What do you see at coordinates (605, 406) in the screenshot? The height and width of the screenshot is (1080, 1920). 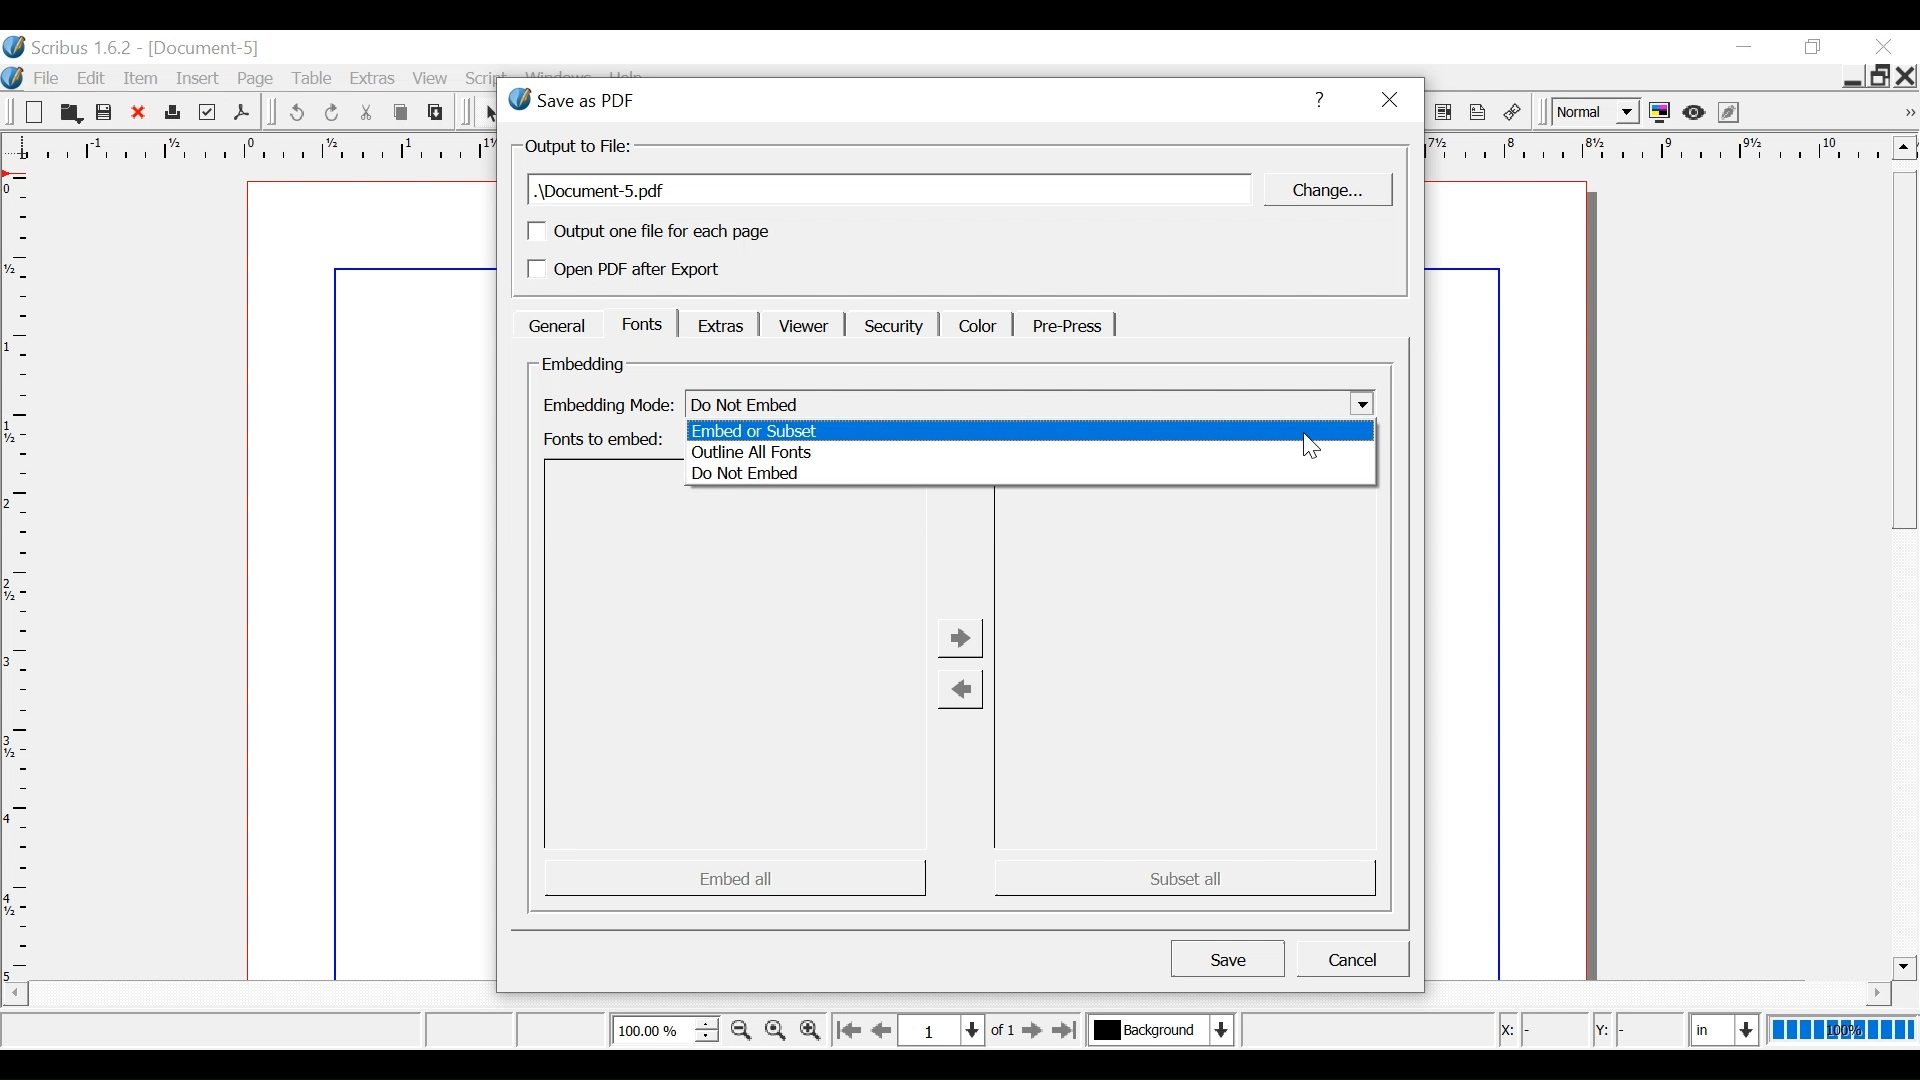 I see `Embedding mode` at bounding box center [605, 406].